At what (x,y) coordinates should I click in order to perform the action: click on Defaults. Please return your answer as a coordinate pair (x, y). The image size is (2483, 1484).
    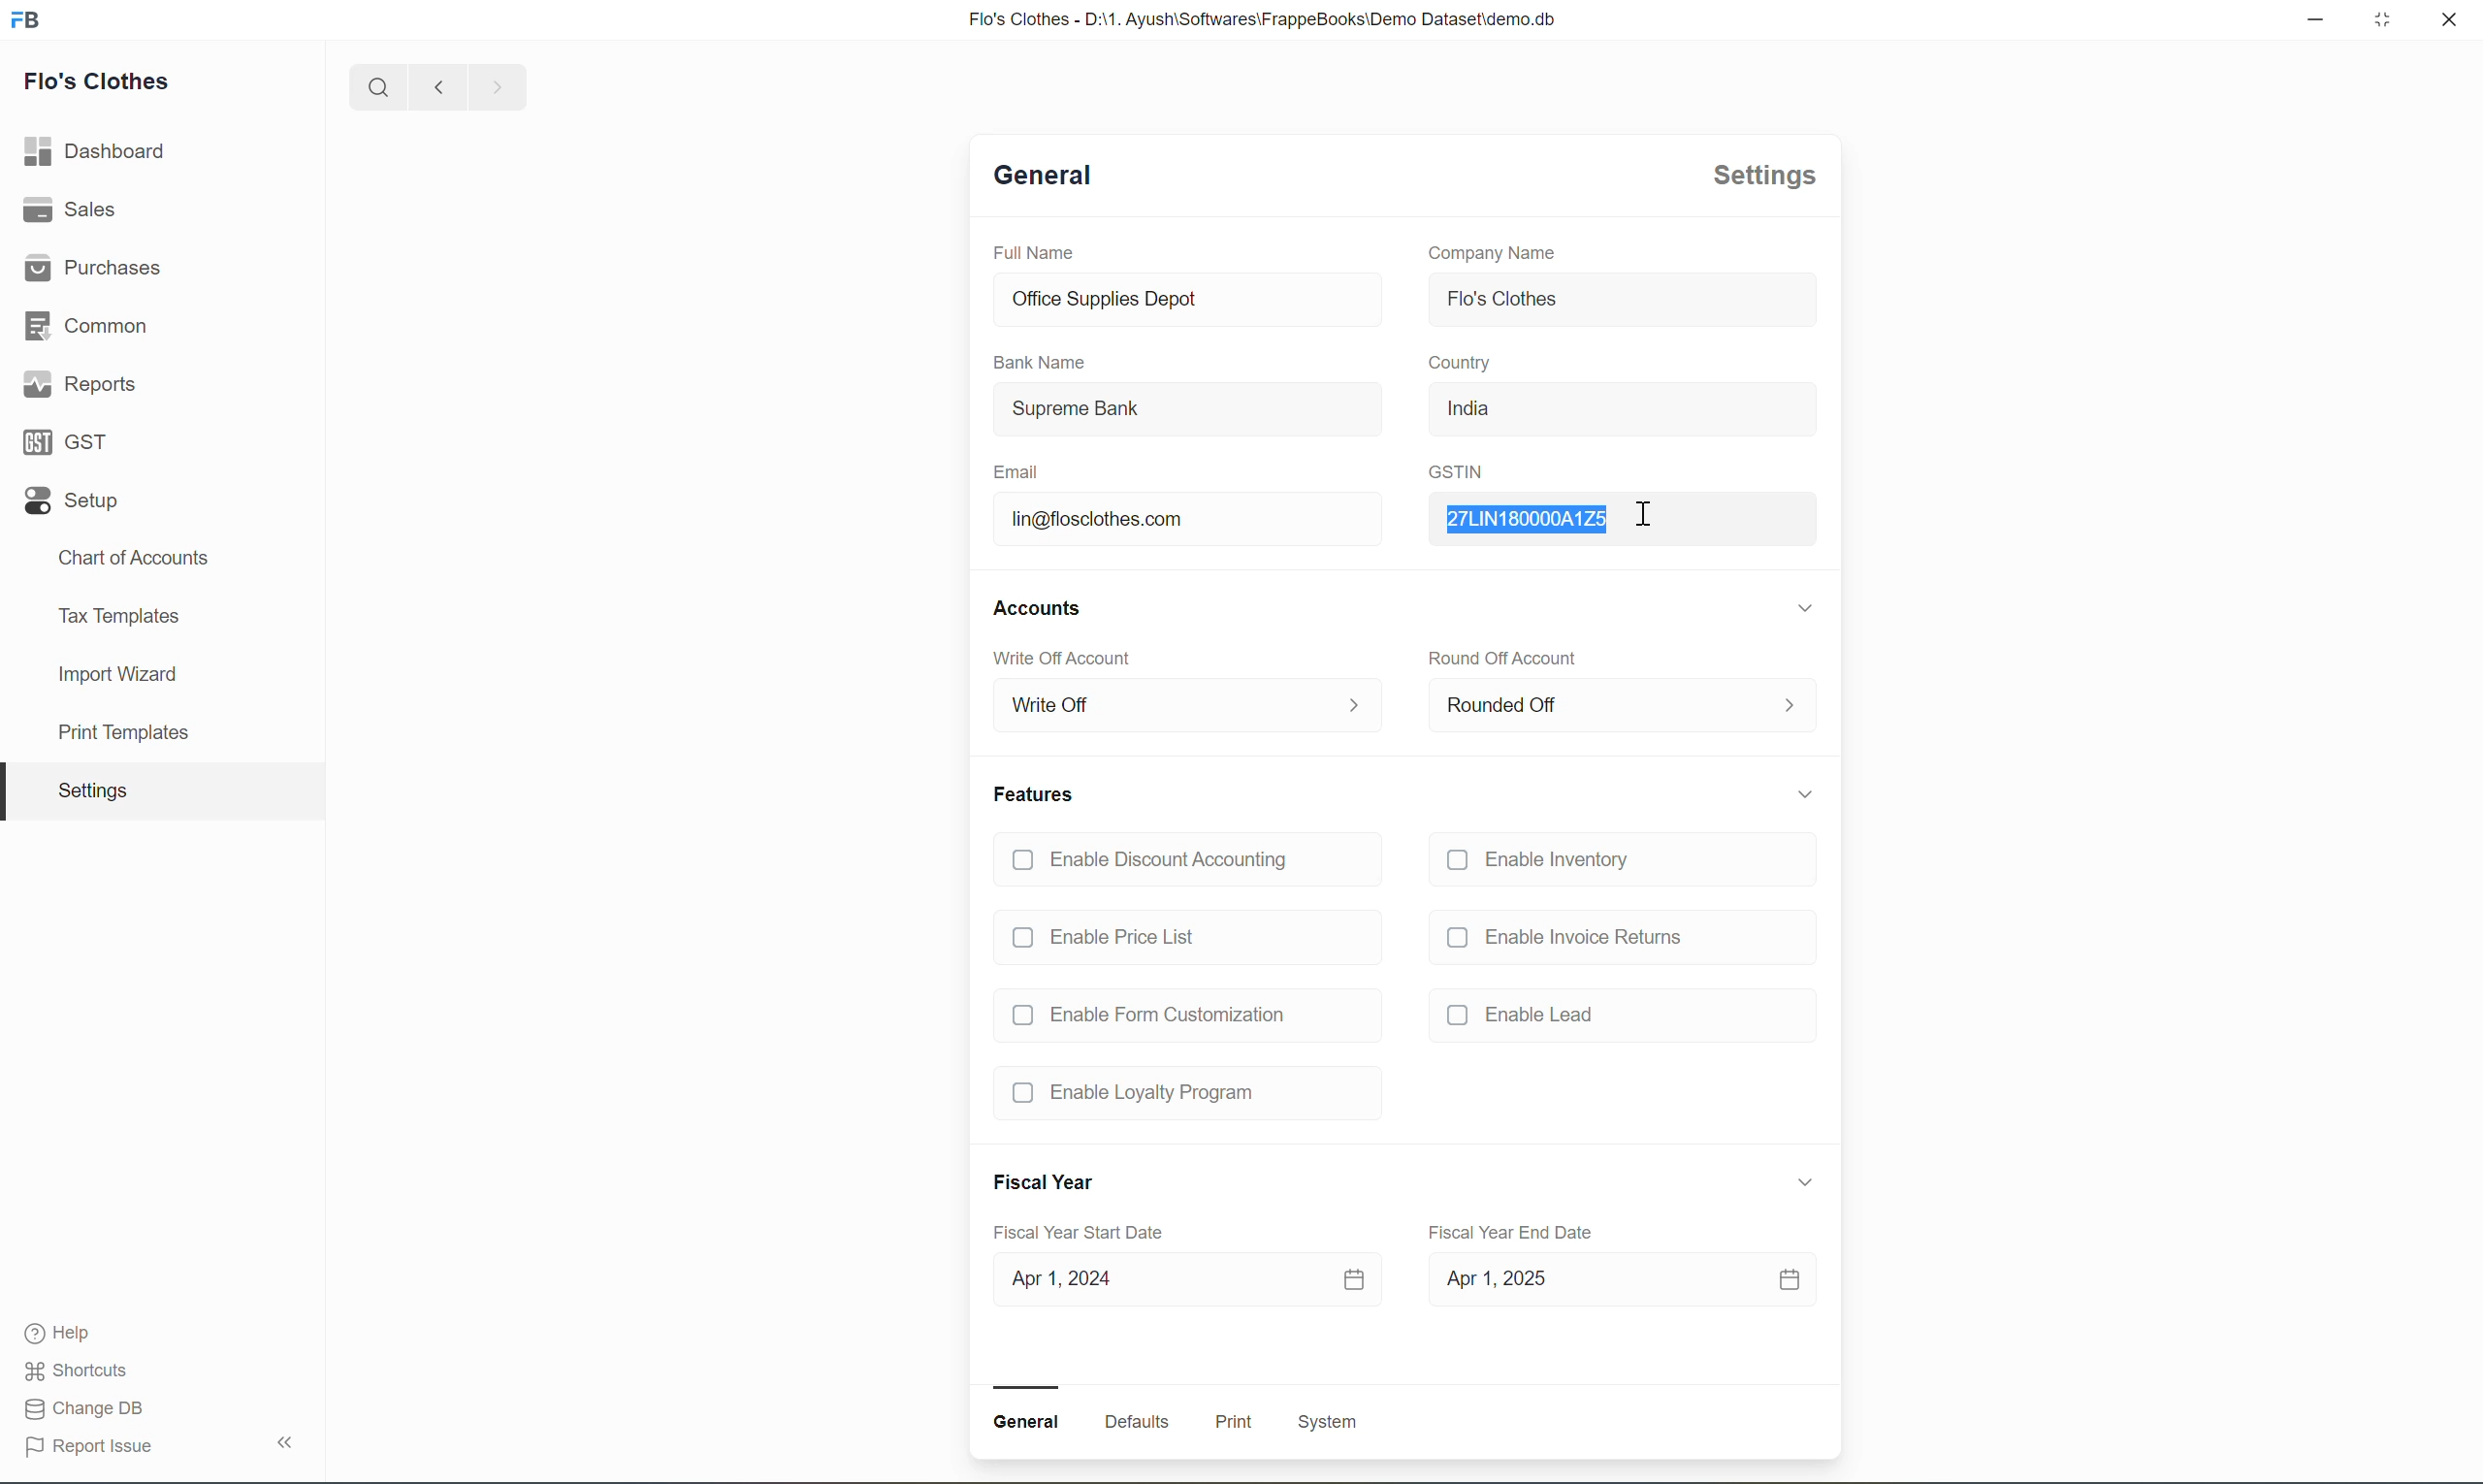
    Looking at the image, I should click on (1136, 1421).